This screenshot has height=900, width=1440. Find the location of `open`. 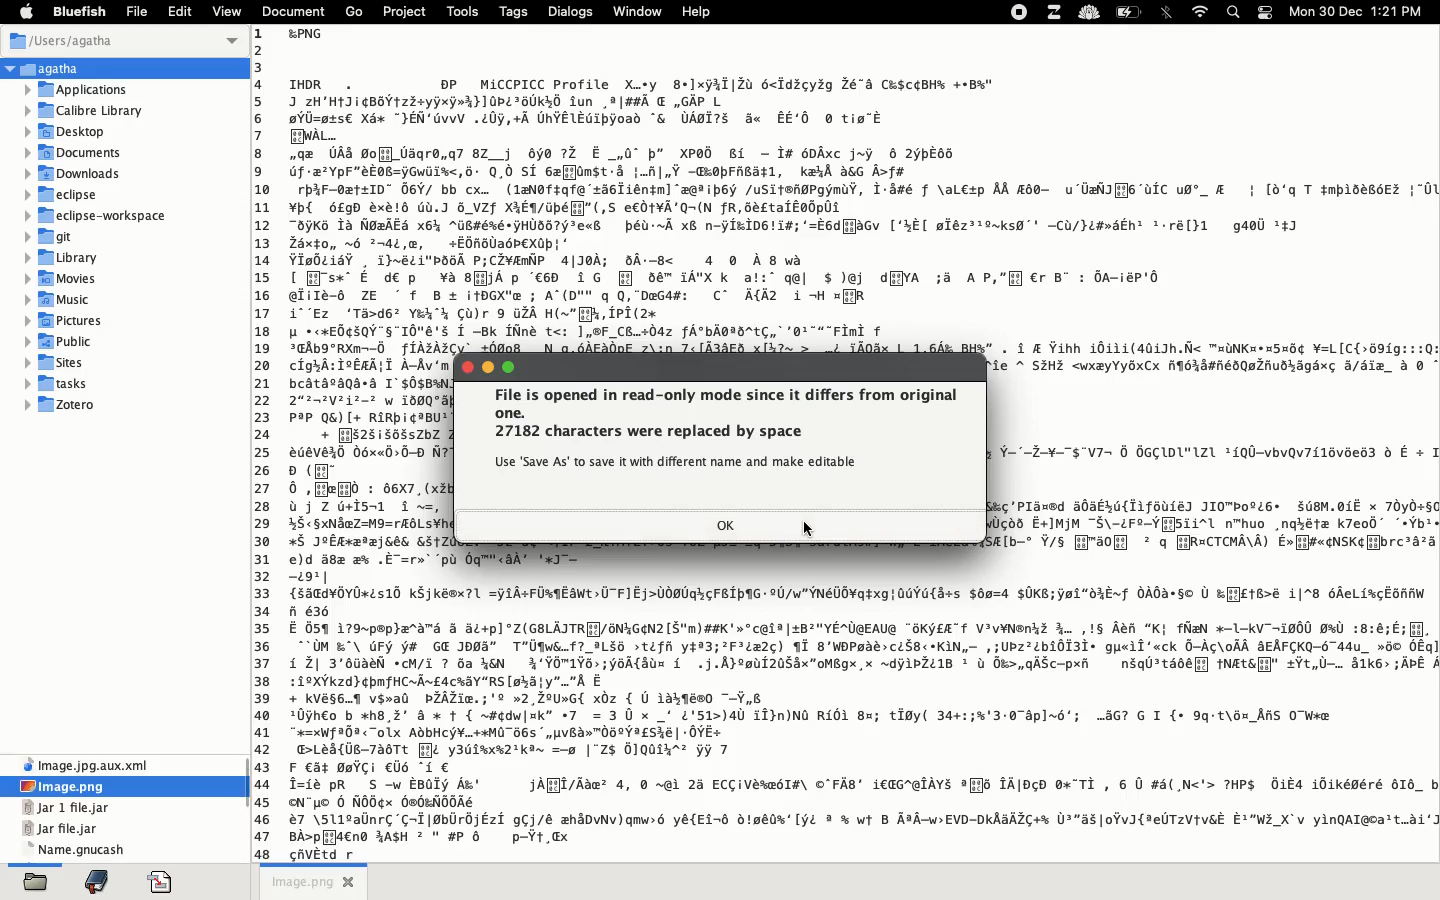

open is located at coordinates (36, 881).